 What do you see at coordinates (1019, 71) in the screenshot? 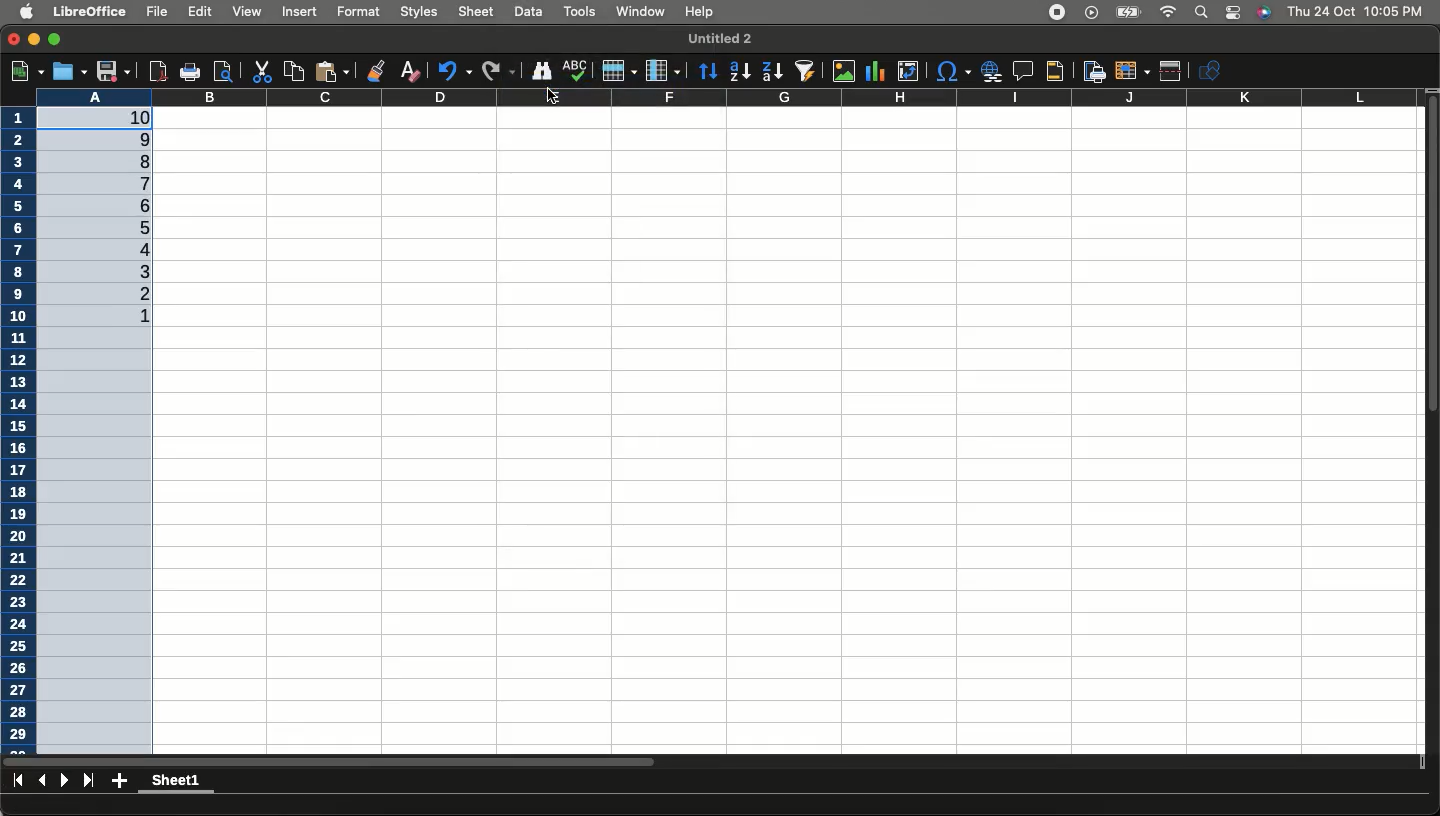
I see `Insert comment` at bounding box center [1019, 71].